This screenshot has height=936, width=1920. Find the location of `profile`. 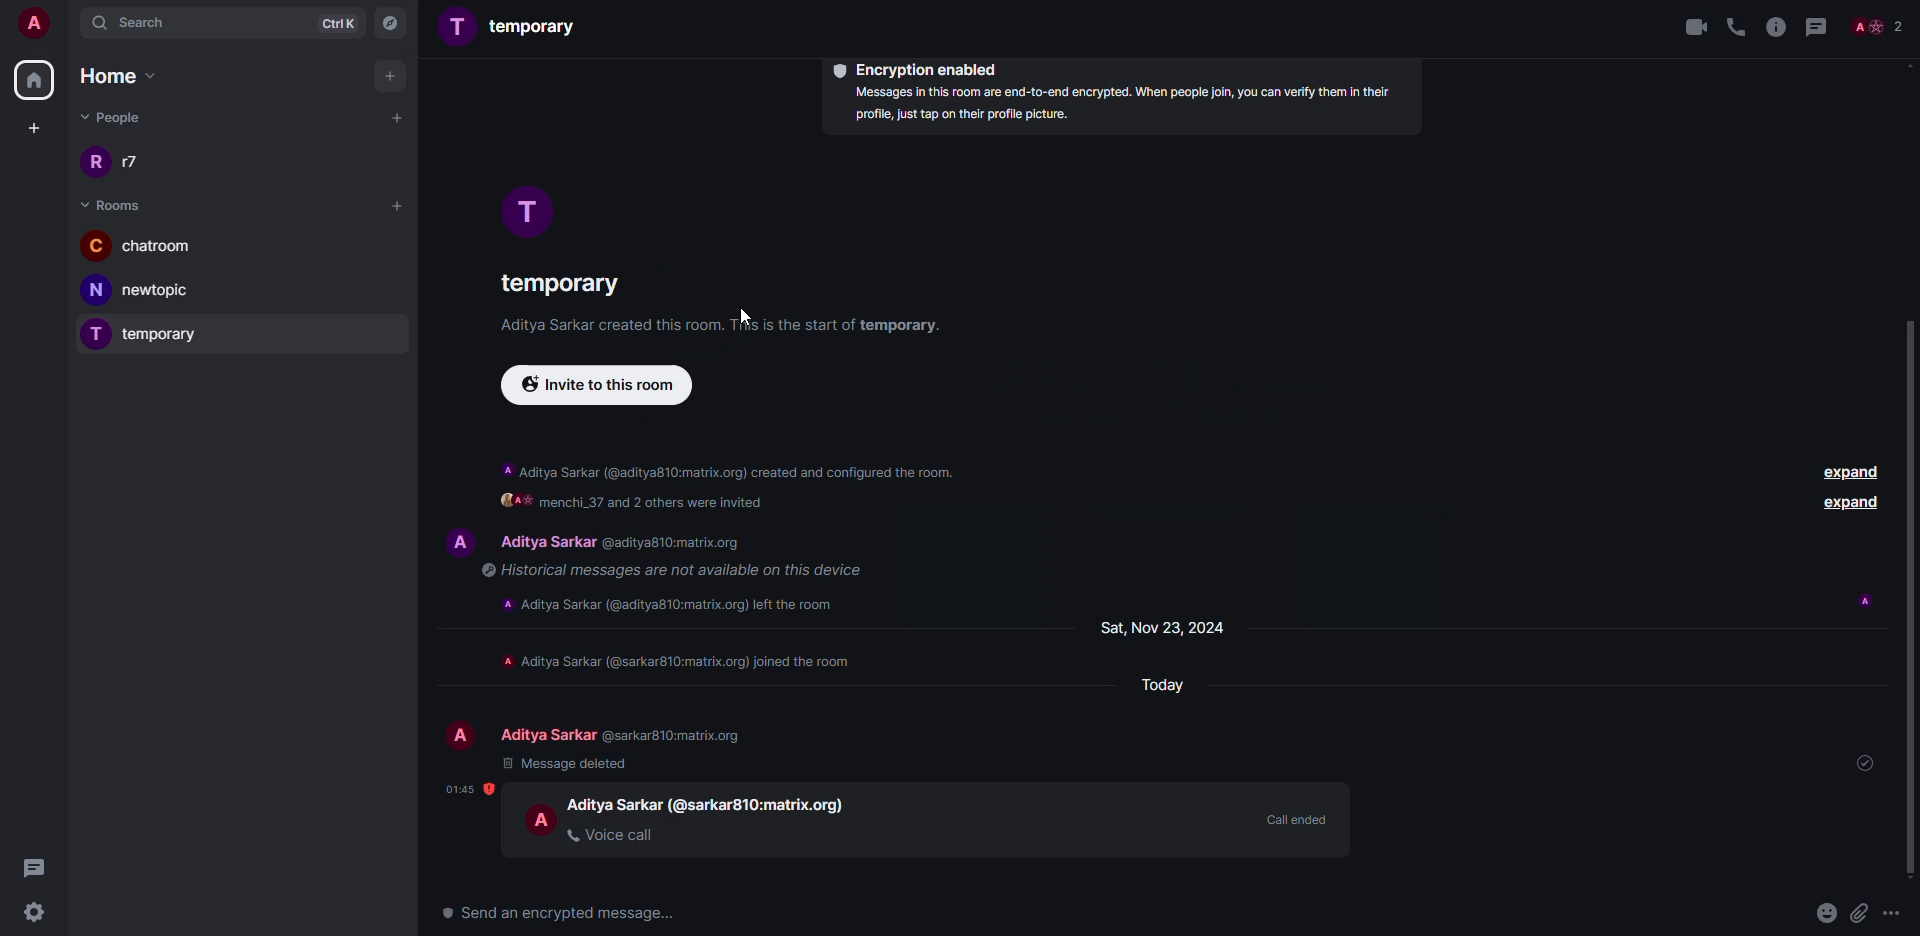

profile is located at coordinates (526, 211).